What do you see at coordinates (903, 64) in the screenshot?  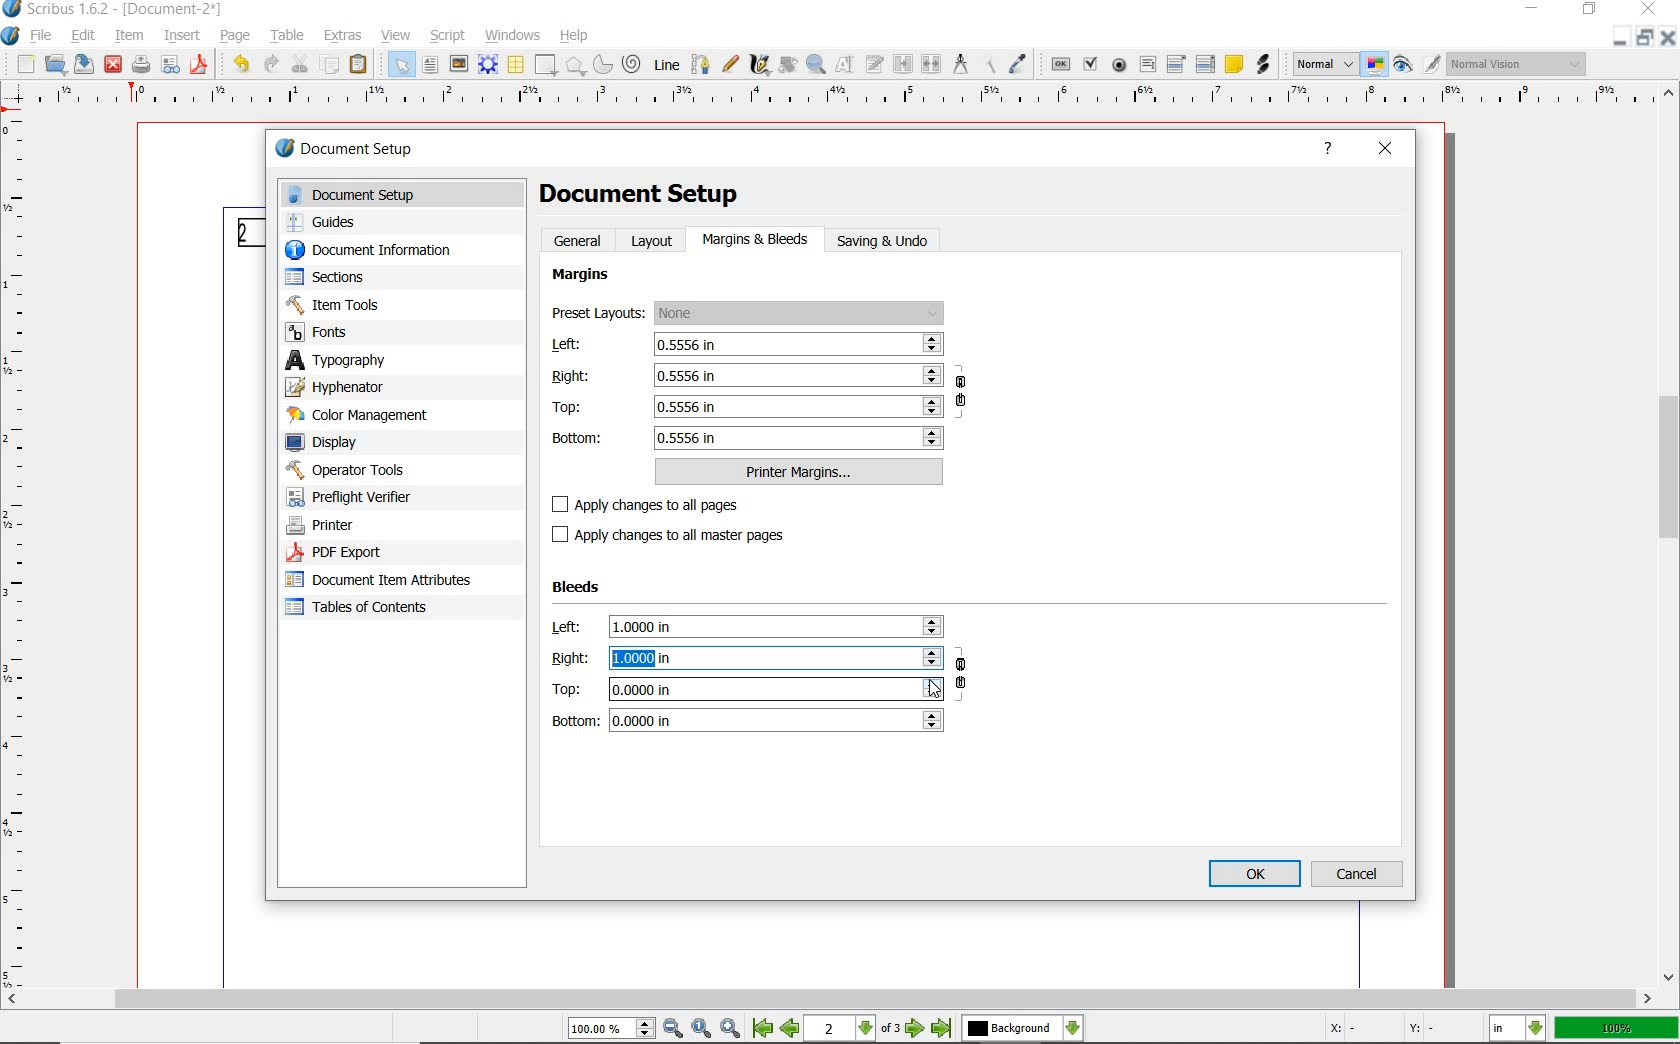 I see `link text frames` at bounding box center [903, 64].